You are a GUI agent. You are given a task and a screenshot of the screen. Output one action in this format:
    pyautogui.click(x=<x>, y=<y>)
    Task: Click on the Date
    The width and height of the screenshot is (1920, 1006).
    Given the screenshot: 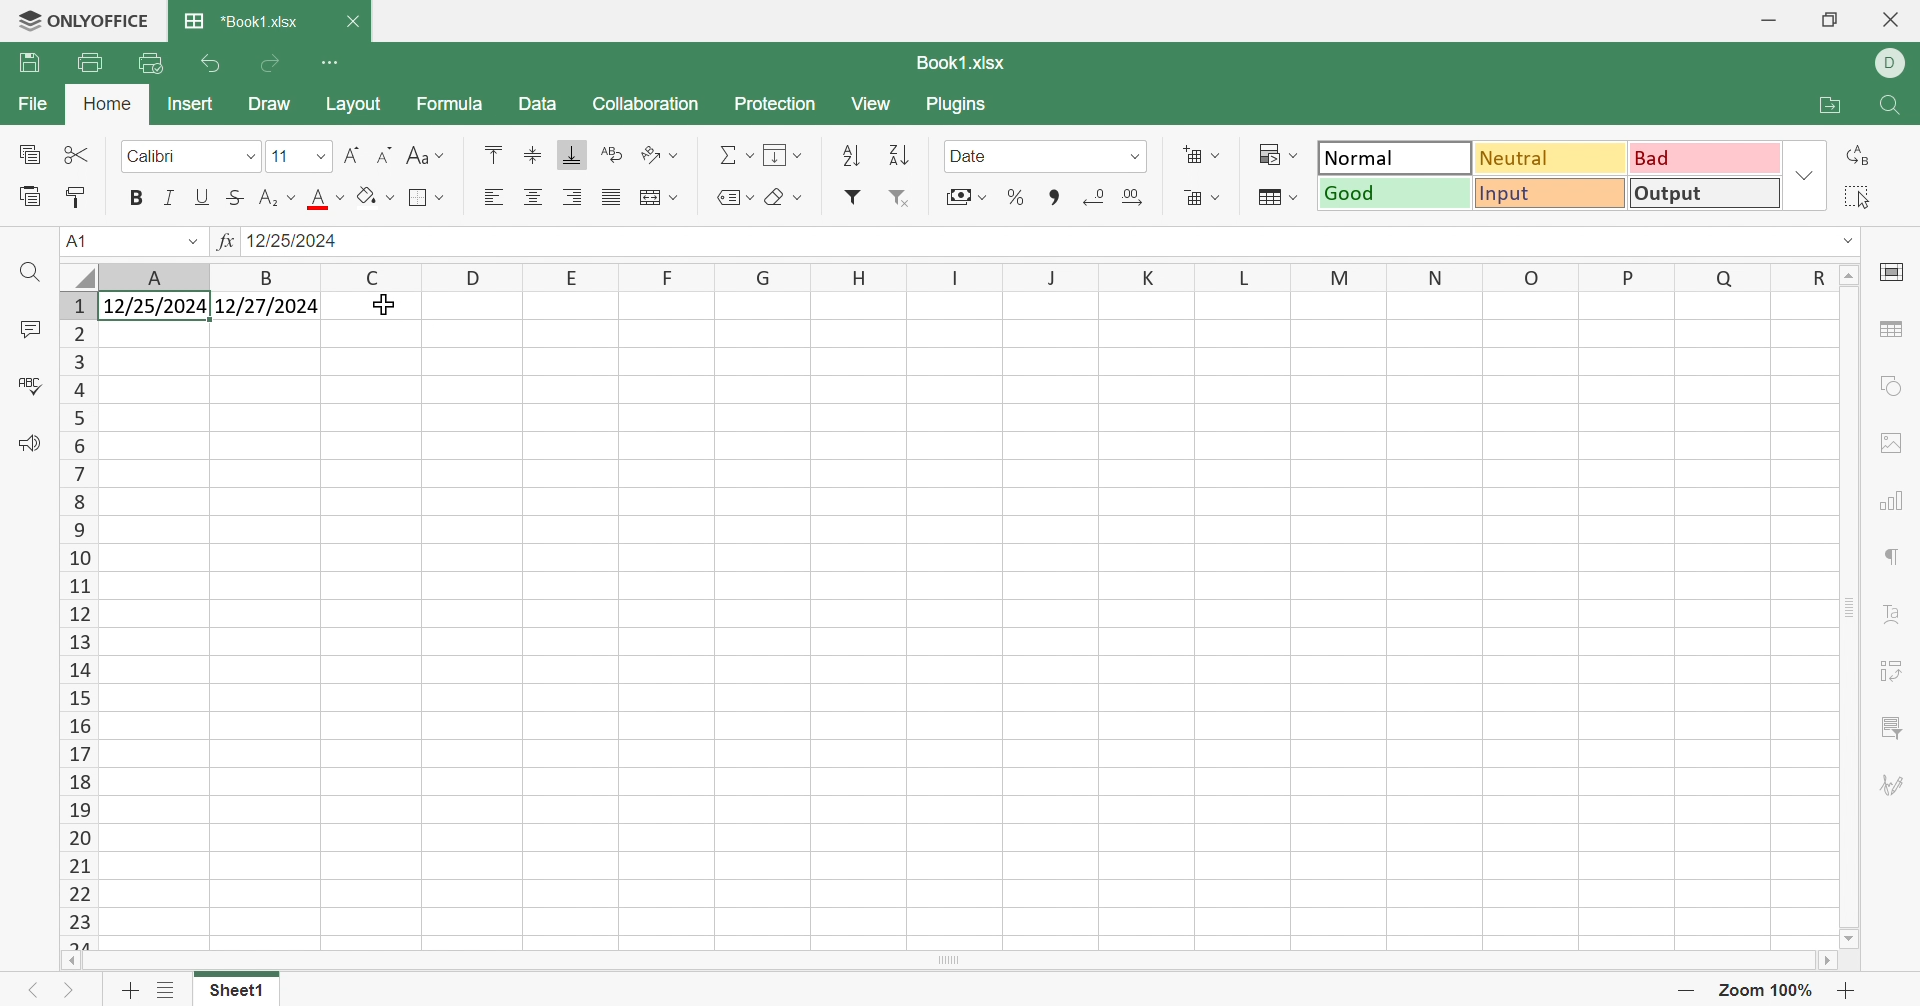 What is the action you would take?
    pyautogui.click(x=975, y=155)
    